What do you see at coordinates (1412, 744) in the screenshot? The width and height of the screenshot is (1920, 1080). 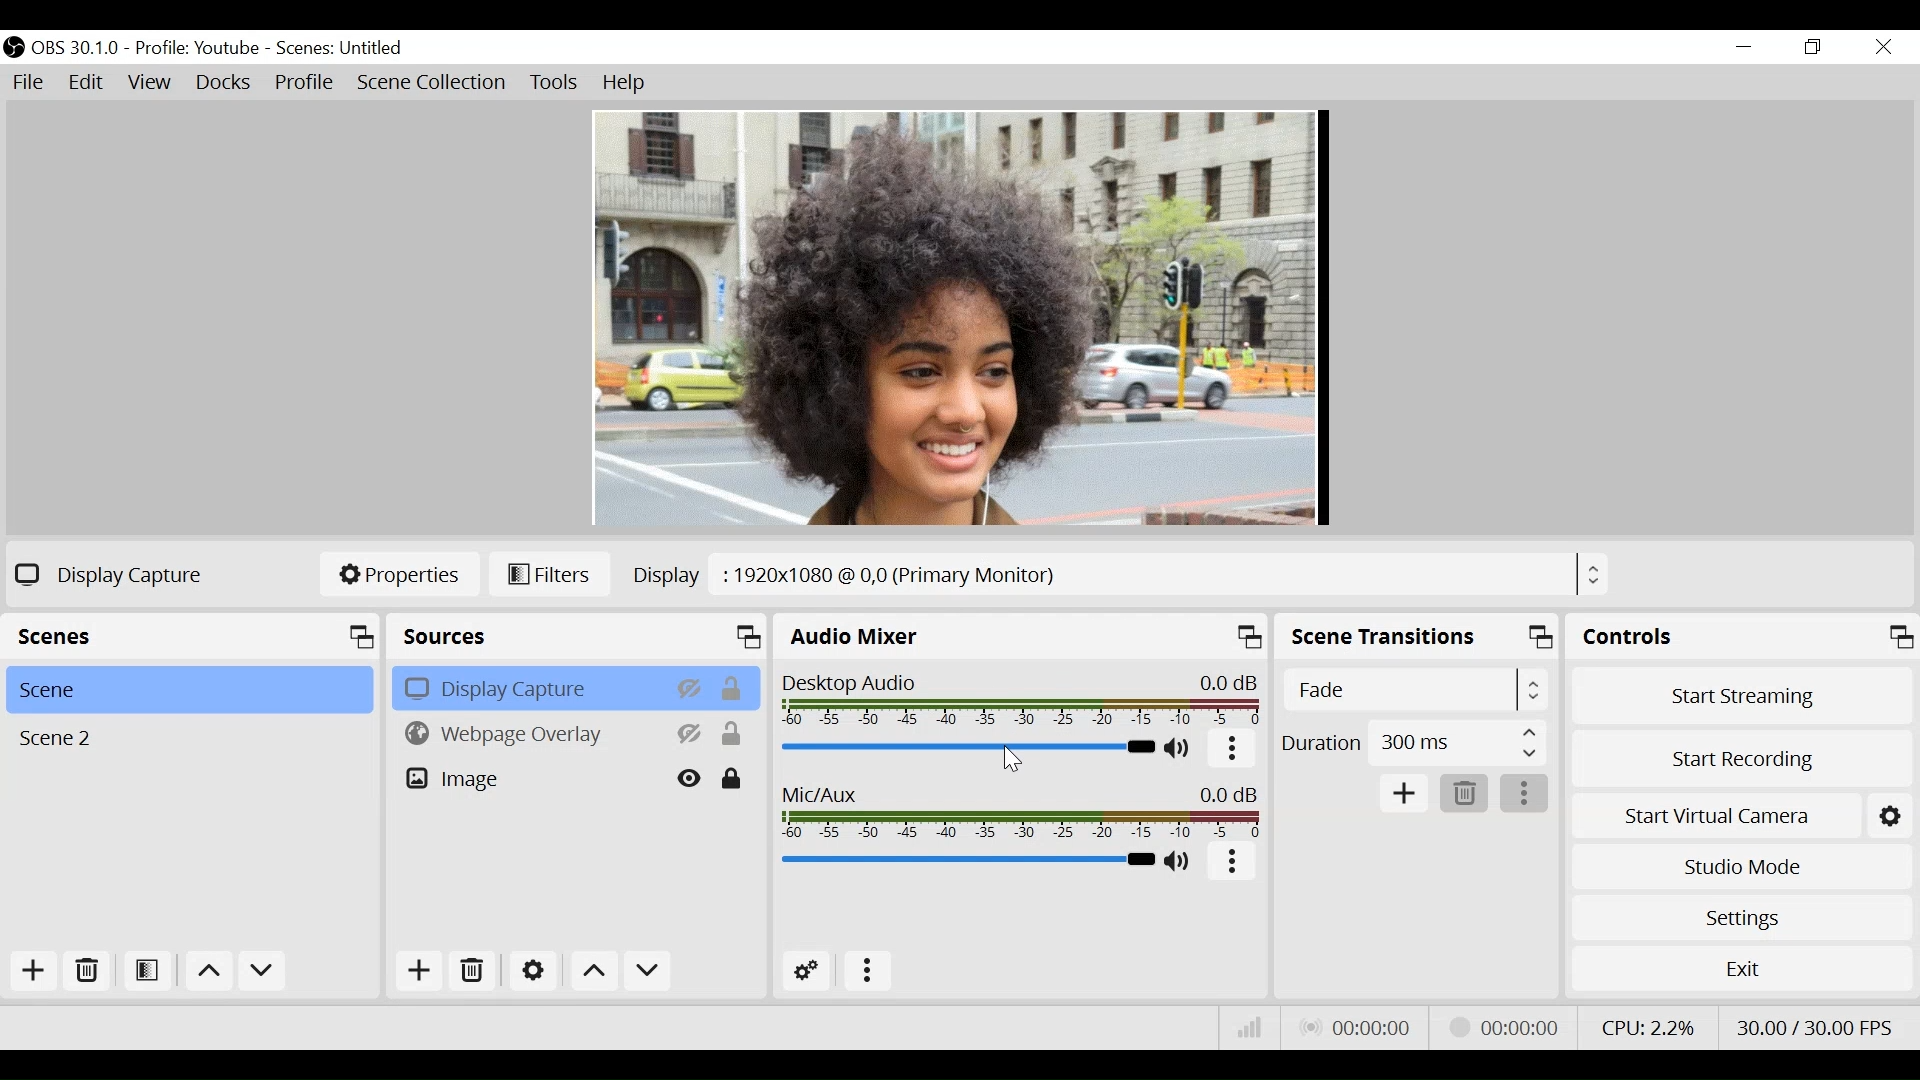 I see `Duration` at bounding box center [1412, 744].